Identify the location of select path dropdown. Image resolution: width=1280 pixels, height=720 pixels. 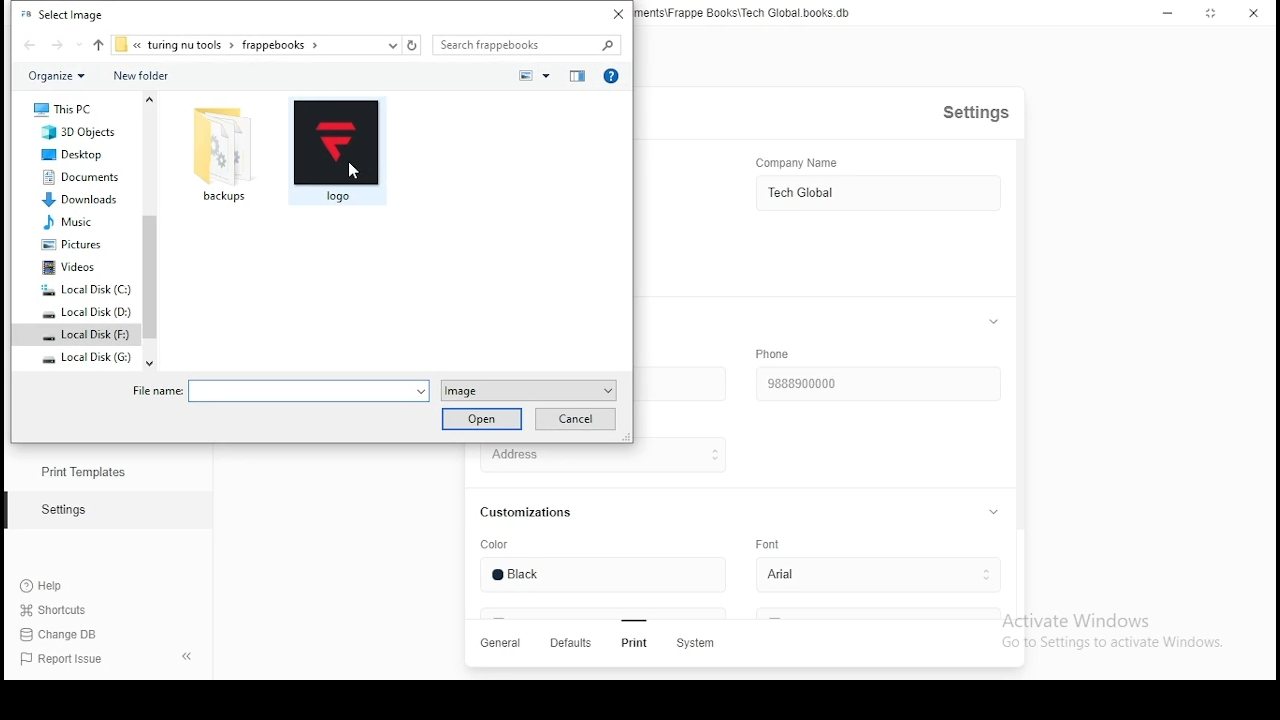
(392, 46).